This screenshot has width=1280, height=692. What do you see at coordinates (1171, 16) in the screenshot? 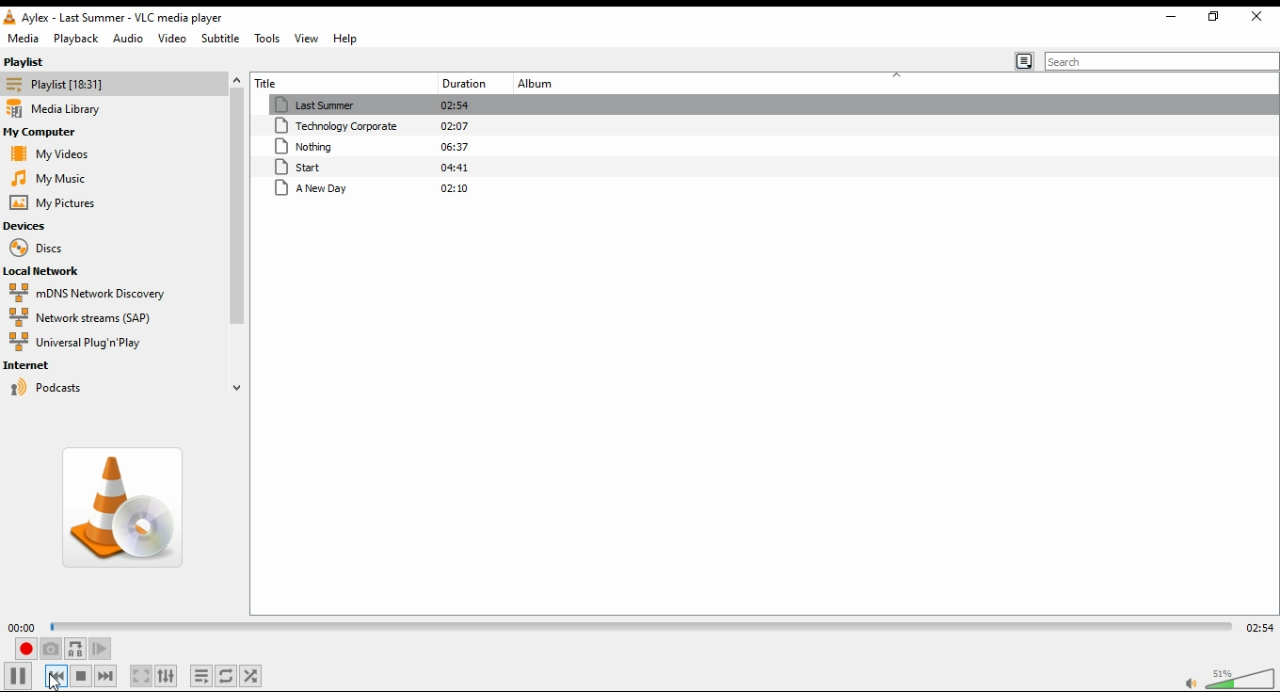
I see `minimize` at bounding box center [1171, 16].